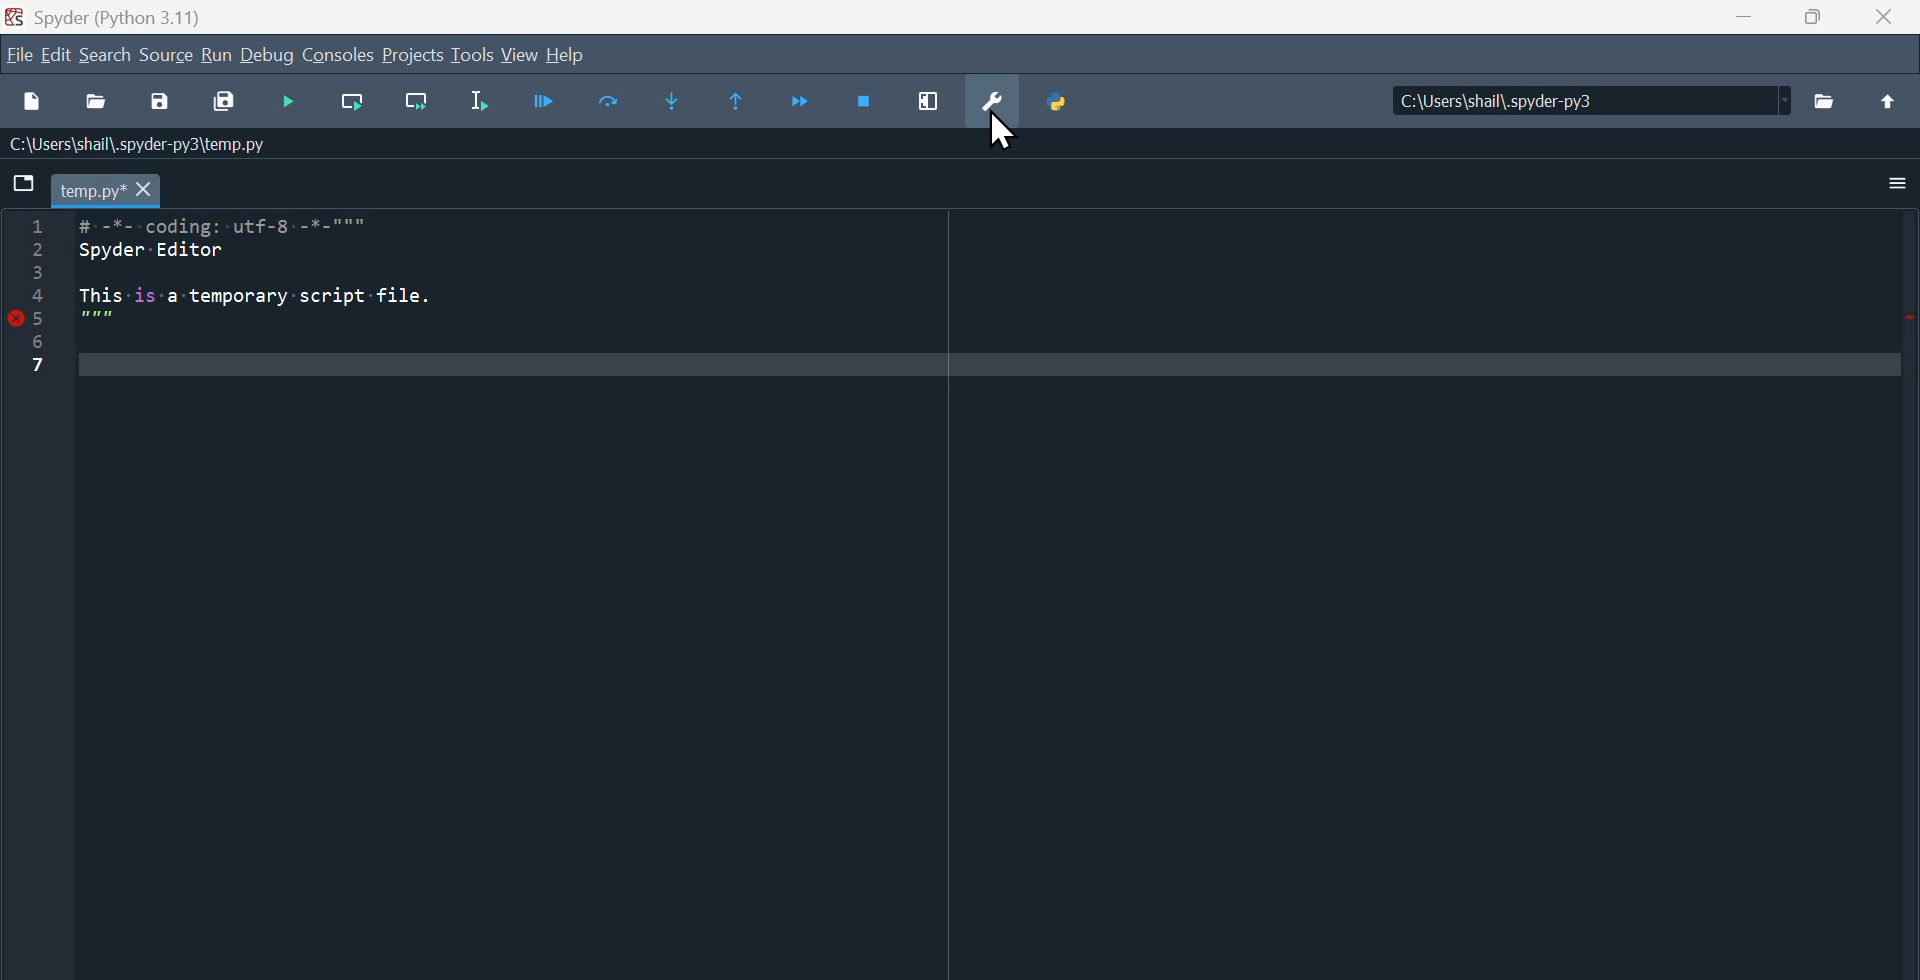 Image resolution: width=1920 pixels, height=980 pixels. Describe the element at coordinates (485, 102) in the screenshot. I see `Run selection` at that location.